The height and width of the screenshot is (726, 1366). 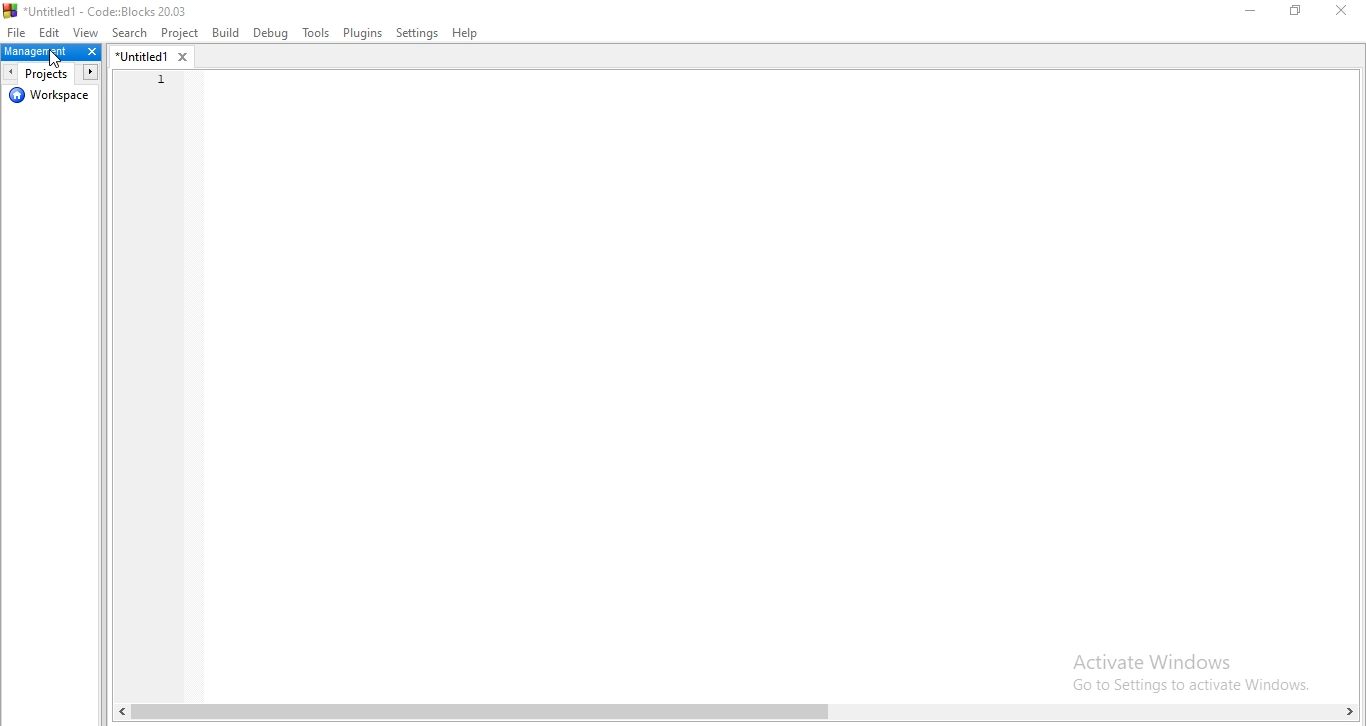 What do you see at coordinates (51, 31) in the screenshot?
I see `Edit ` at bounding box center [51, 31].